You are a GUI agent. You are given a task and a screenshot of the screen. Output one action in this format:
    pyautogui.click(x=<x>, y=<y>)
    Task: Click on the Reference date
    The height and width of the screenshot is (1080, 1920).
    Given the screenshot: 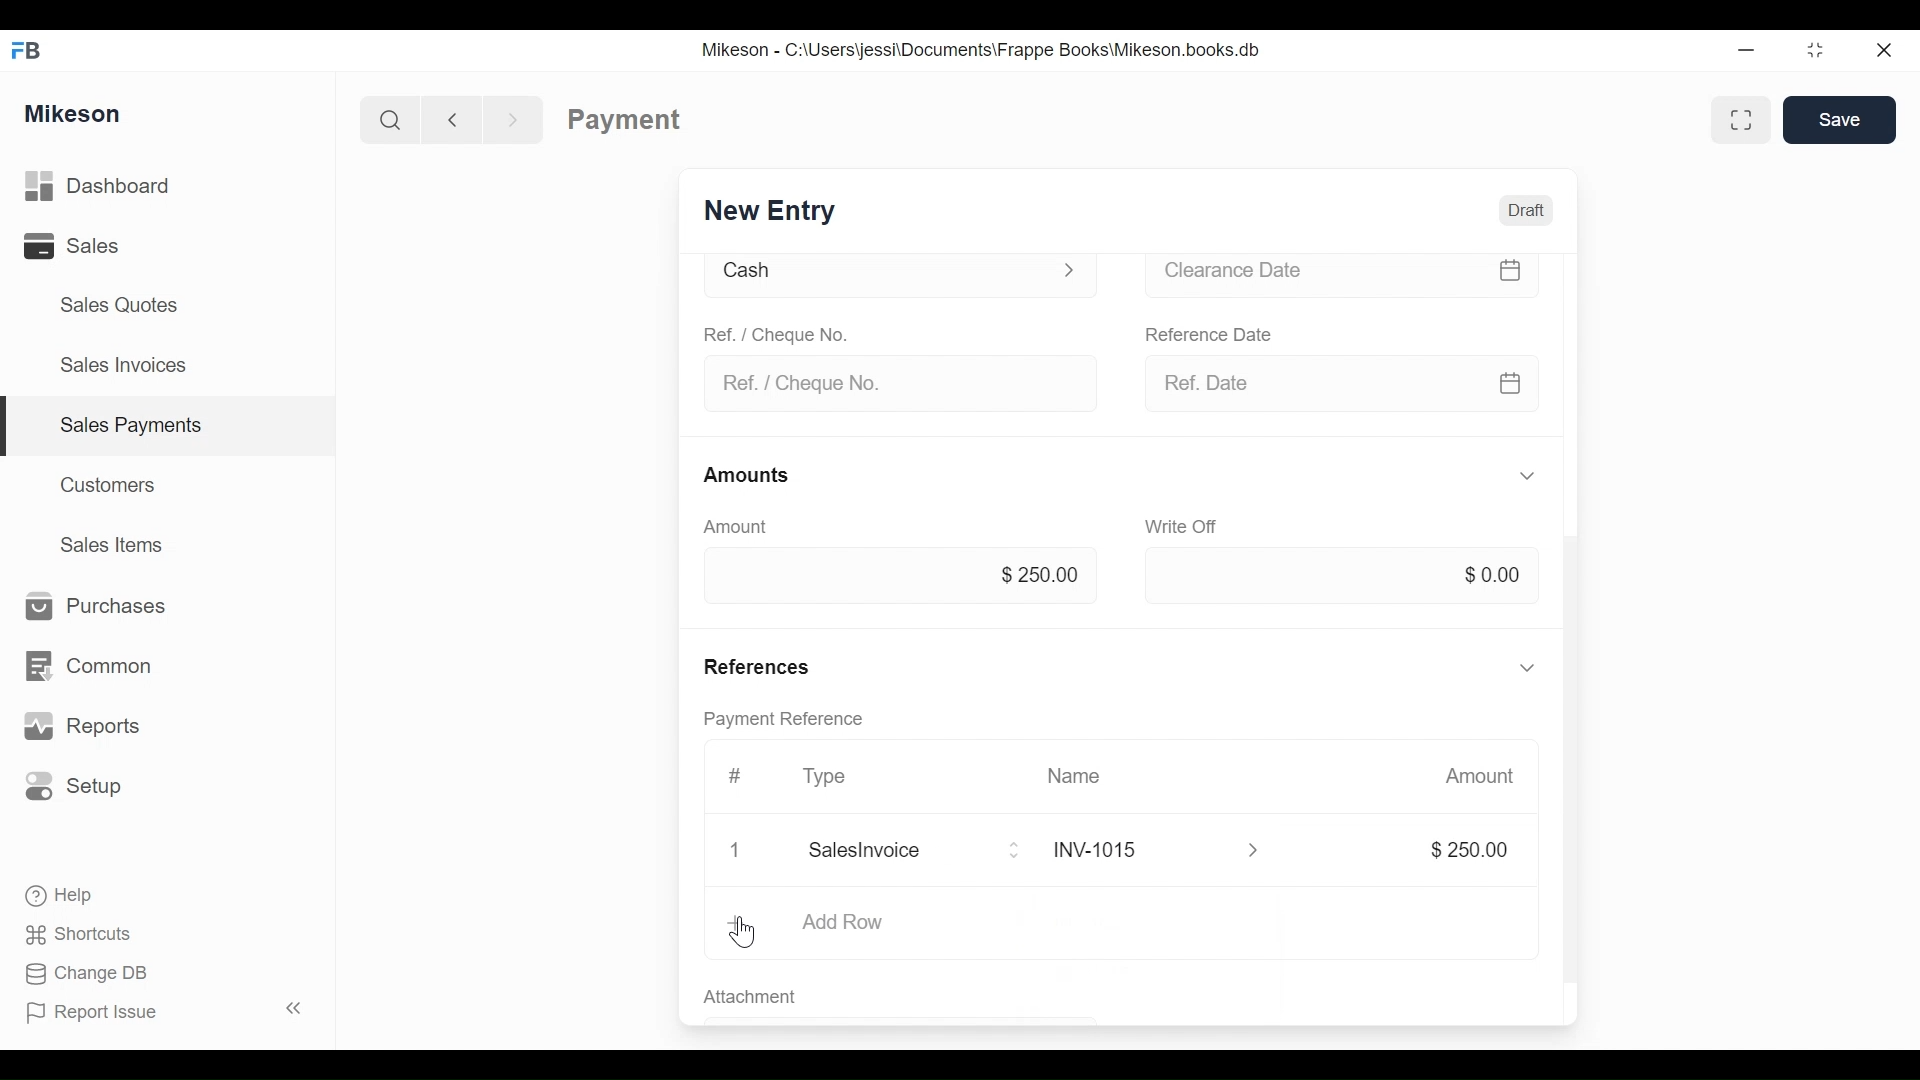 What is the action you would take?
    pyautogui.click(x=1210, y=333)
    